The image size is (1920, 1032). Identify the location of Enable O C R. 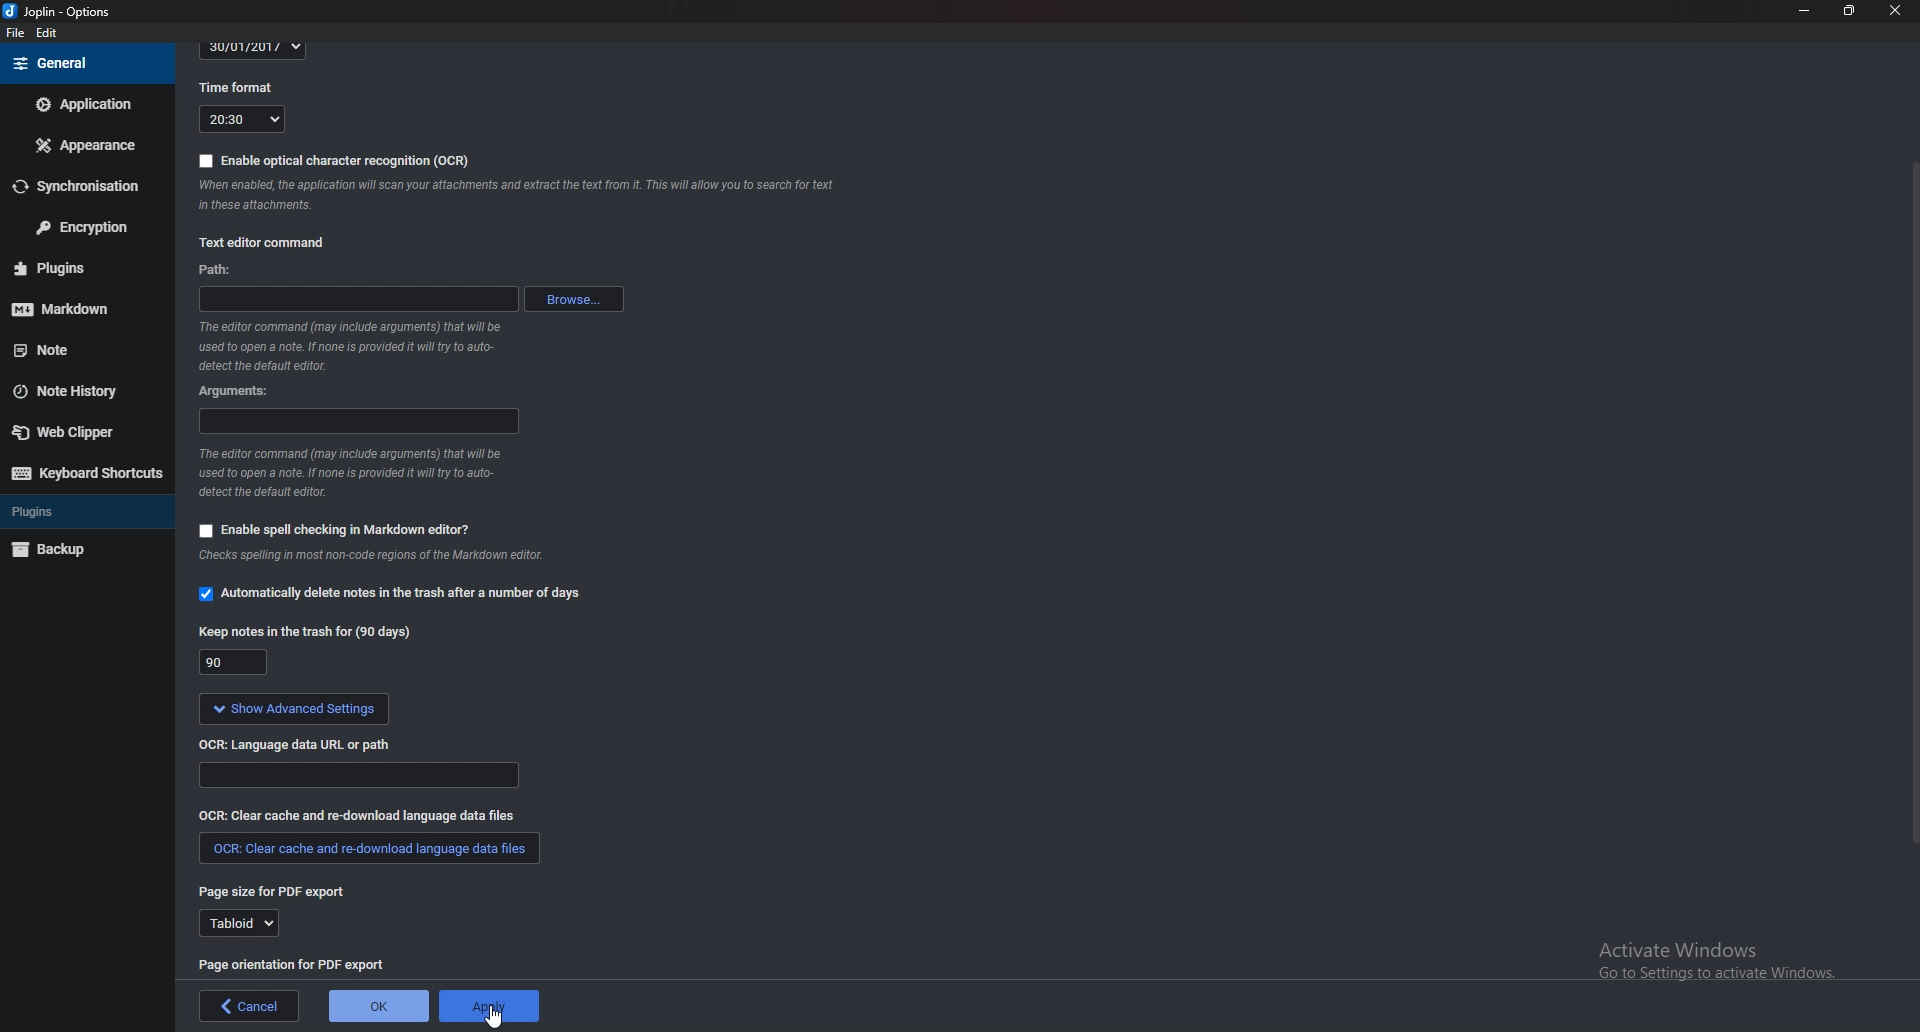
(335, 161).